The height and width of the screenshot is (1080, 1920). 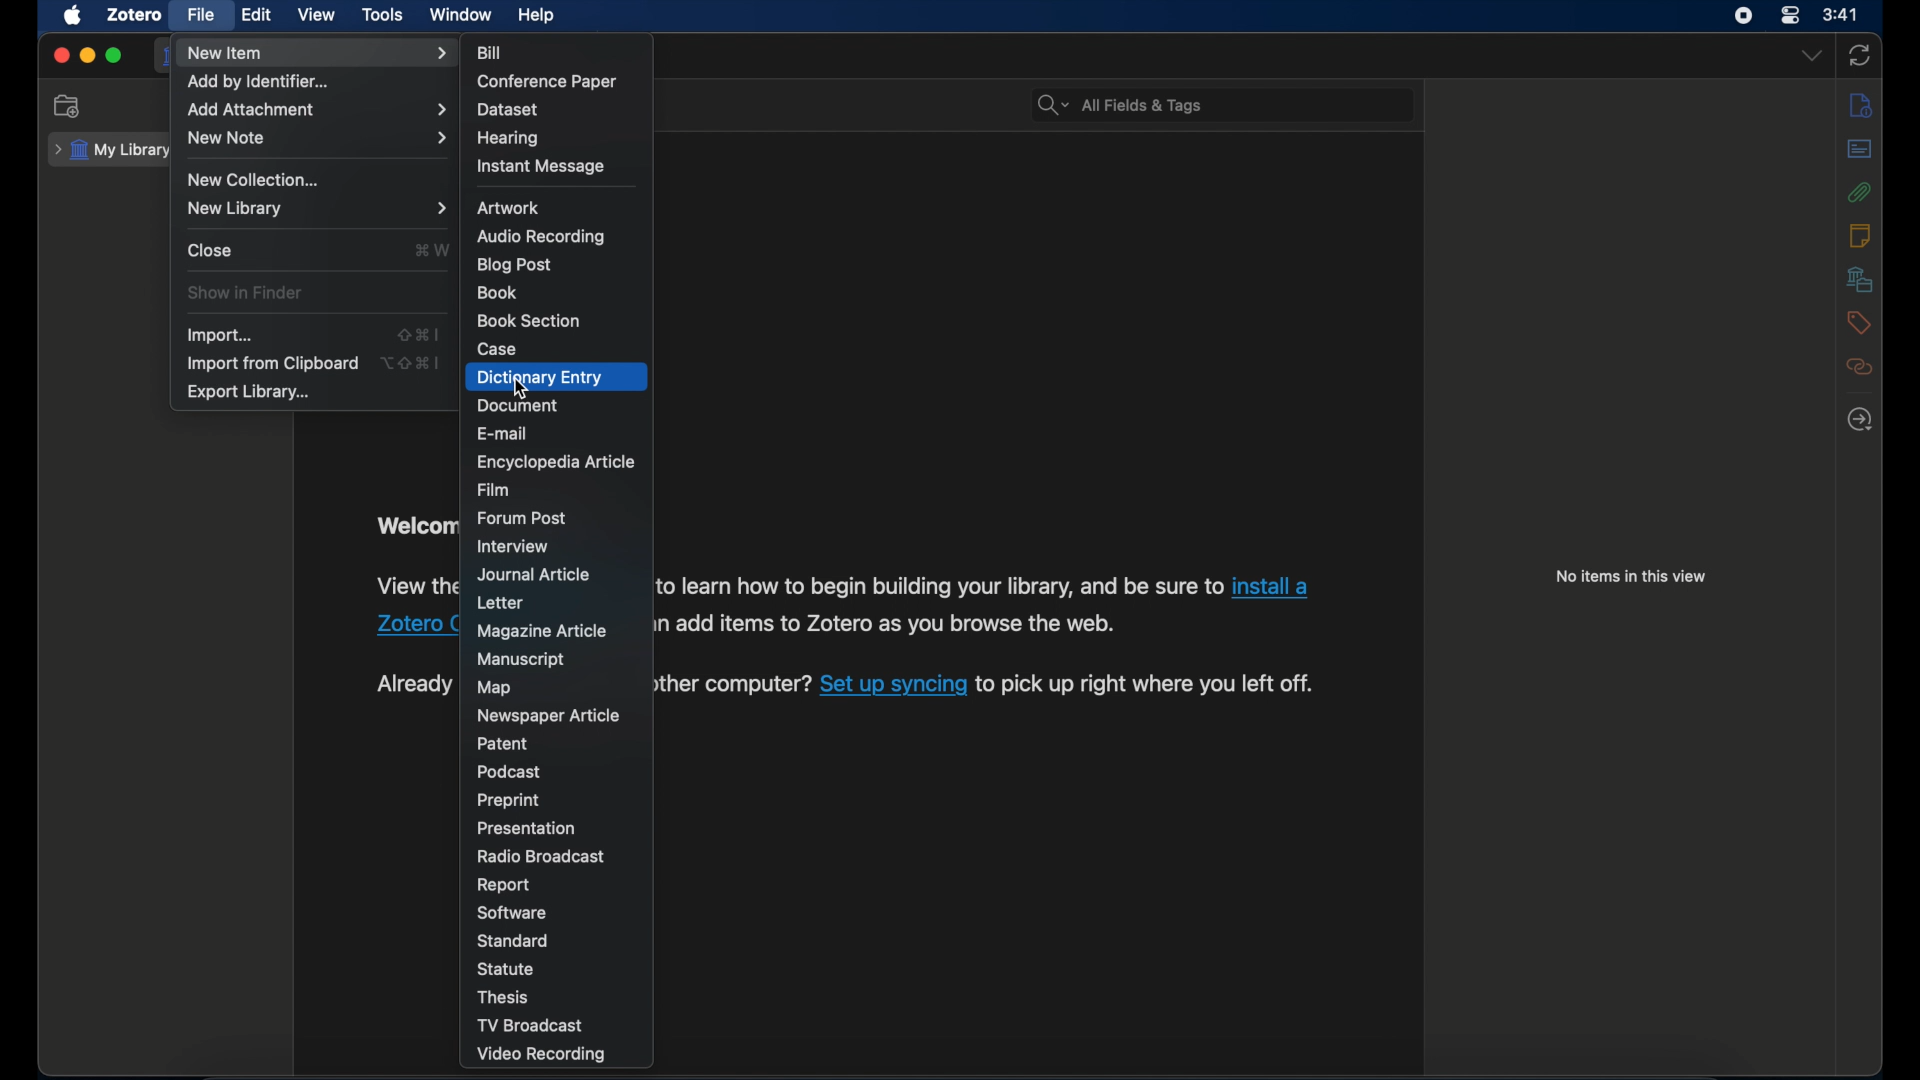 What do you see at coordinates (1859, 55) in the screenshot?
I see `sync` at bounding box center [1859, 55].